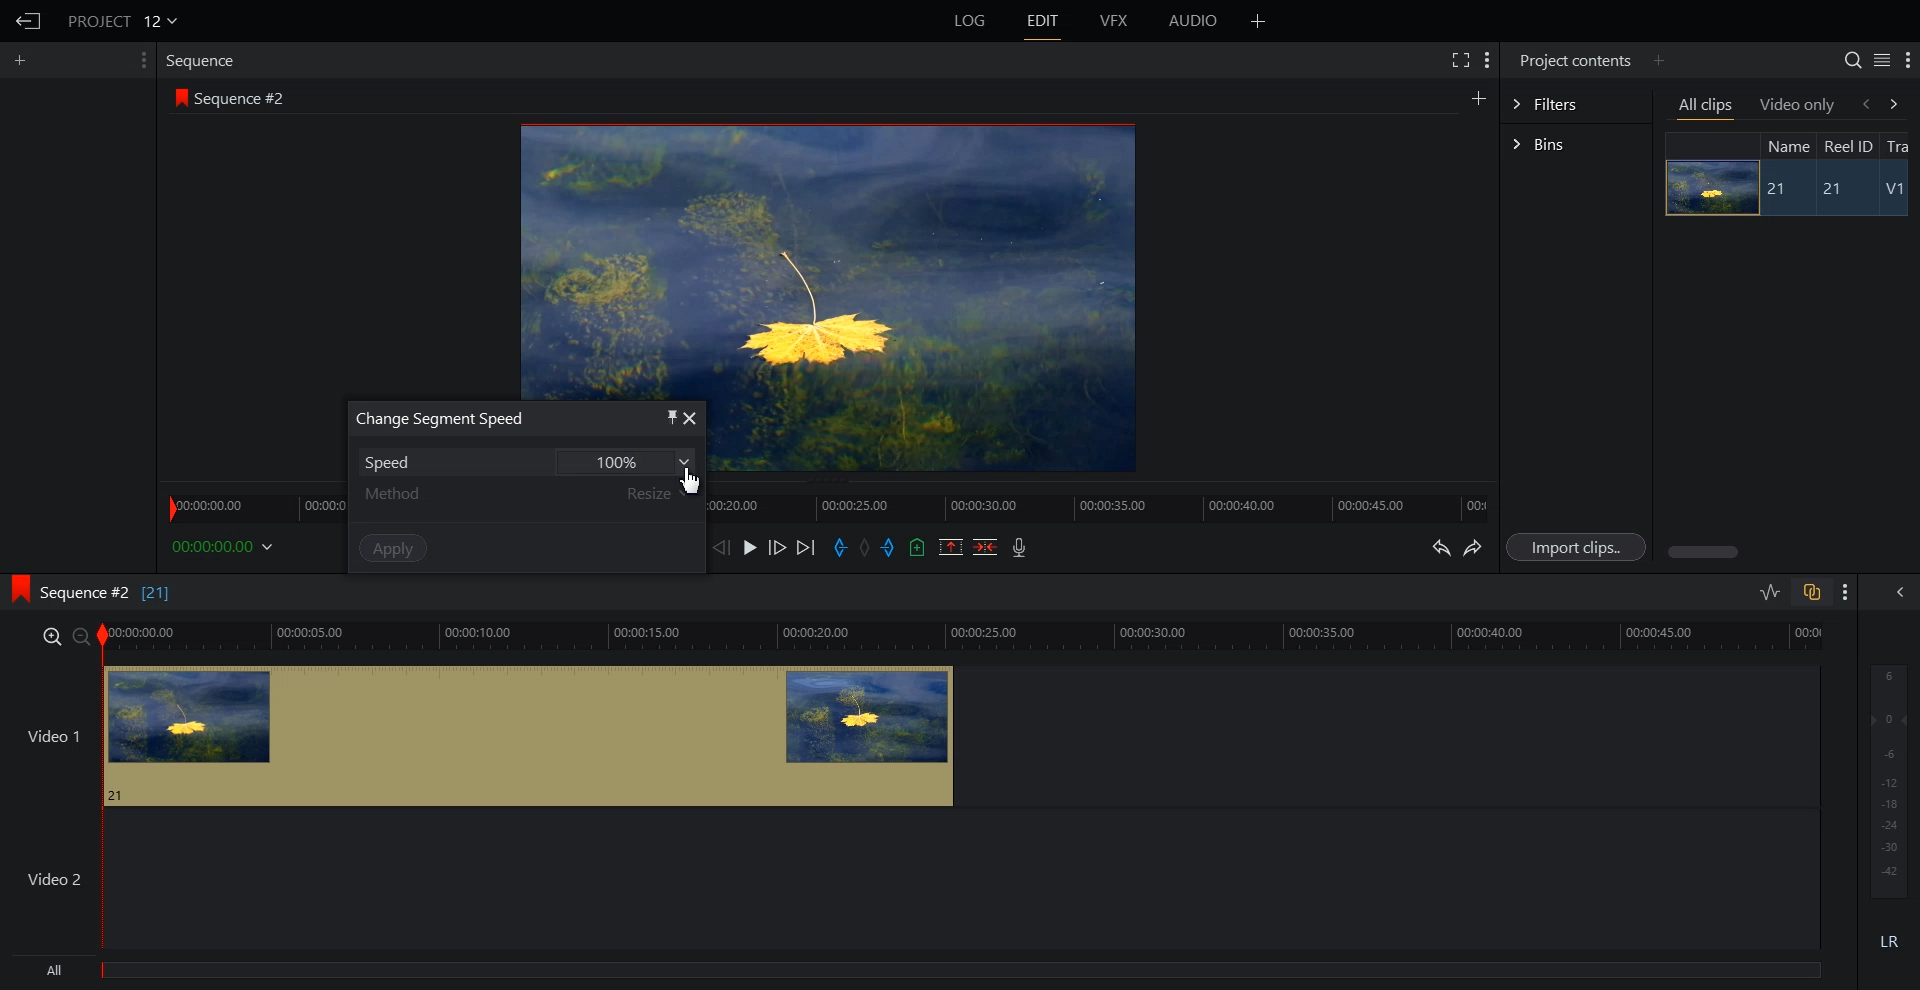 The image size is (1920, 990). What do you see at coordinates (838, 548) in the screenshot?
I see `Add an in Mark in current position` at bounding box center [838, 548].